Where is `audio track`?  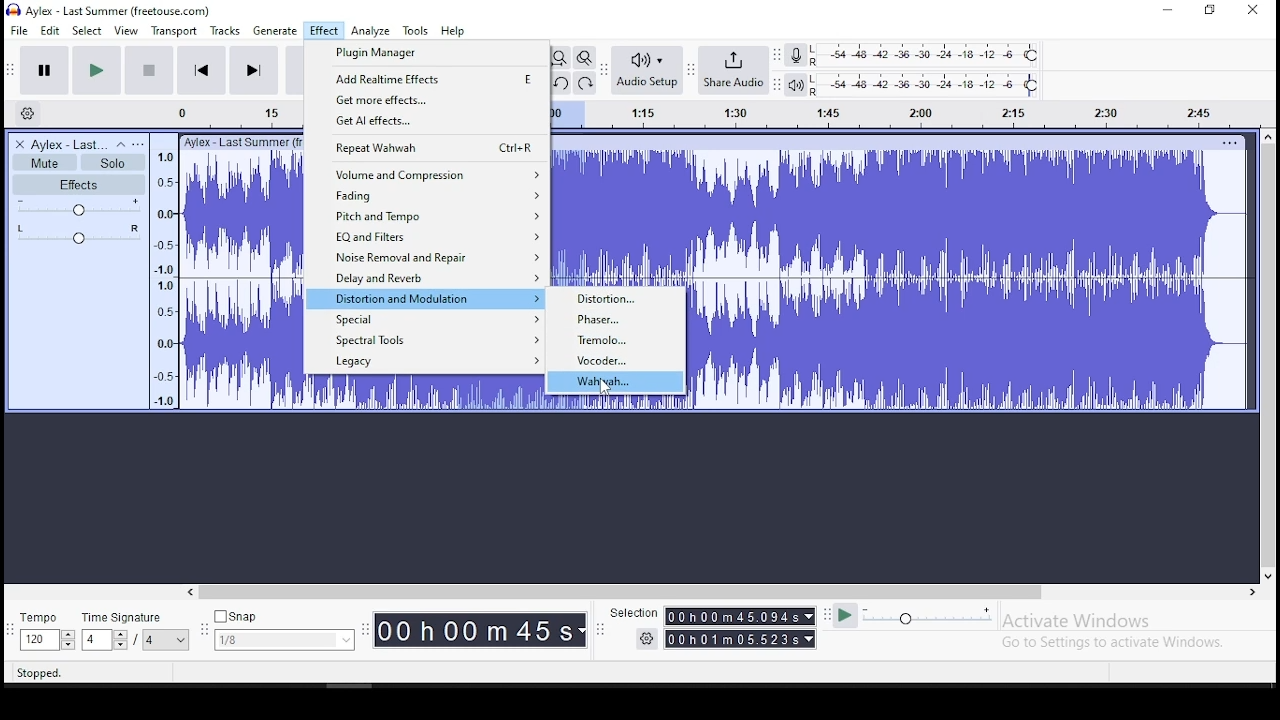 audio track is located at coordinates (966, 282).